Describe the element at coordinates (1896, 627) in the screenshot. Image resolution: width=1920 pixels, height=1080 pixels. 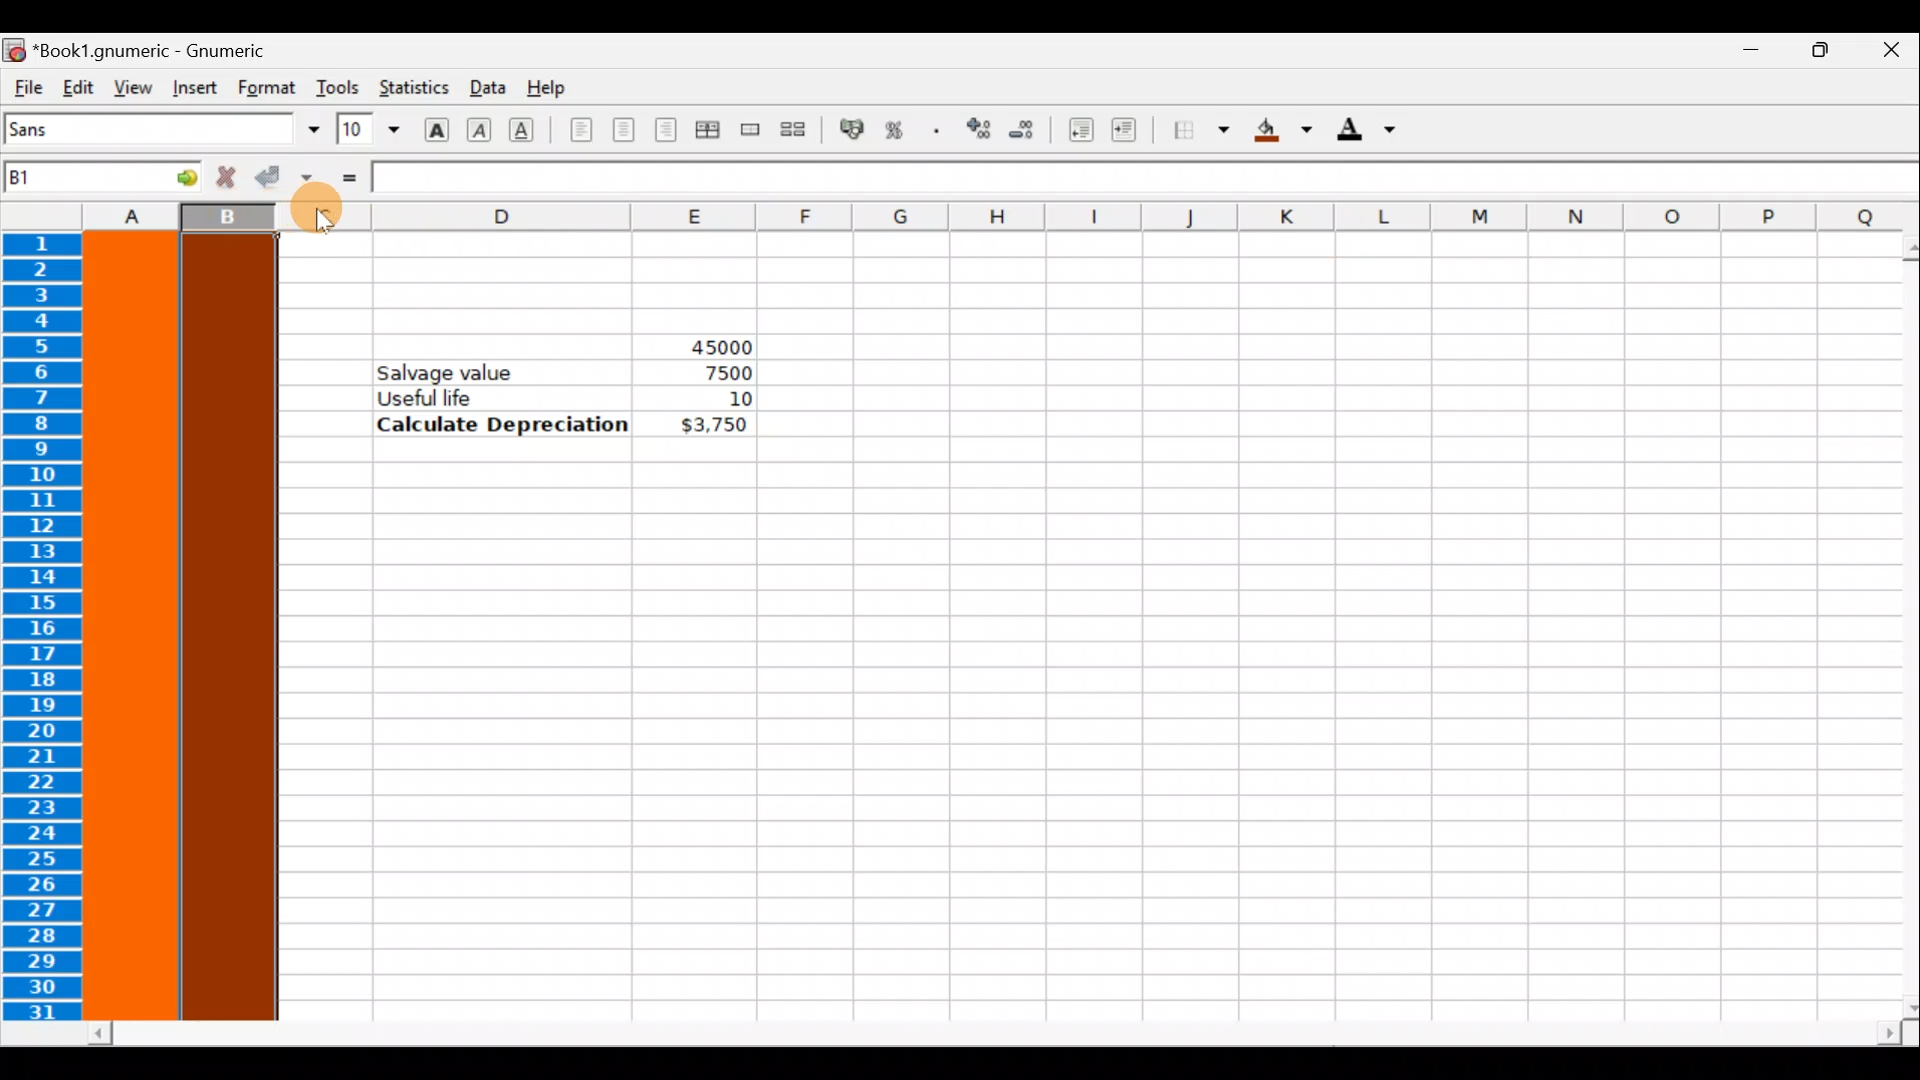
I see `Scroll bar` at that location.